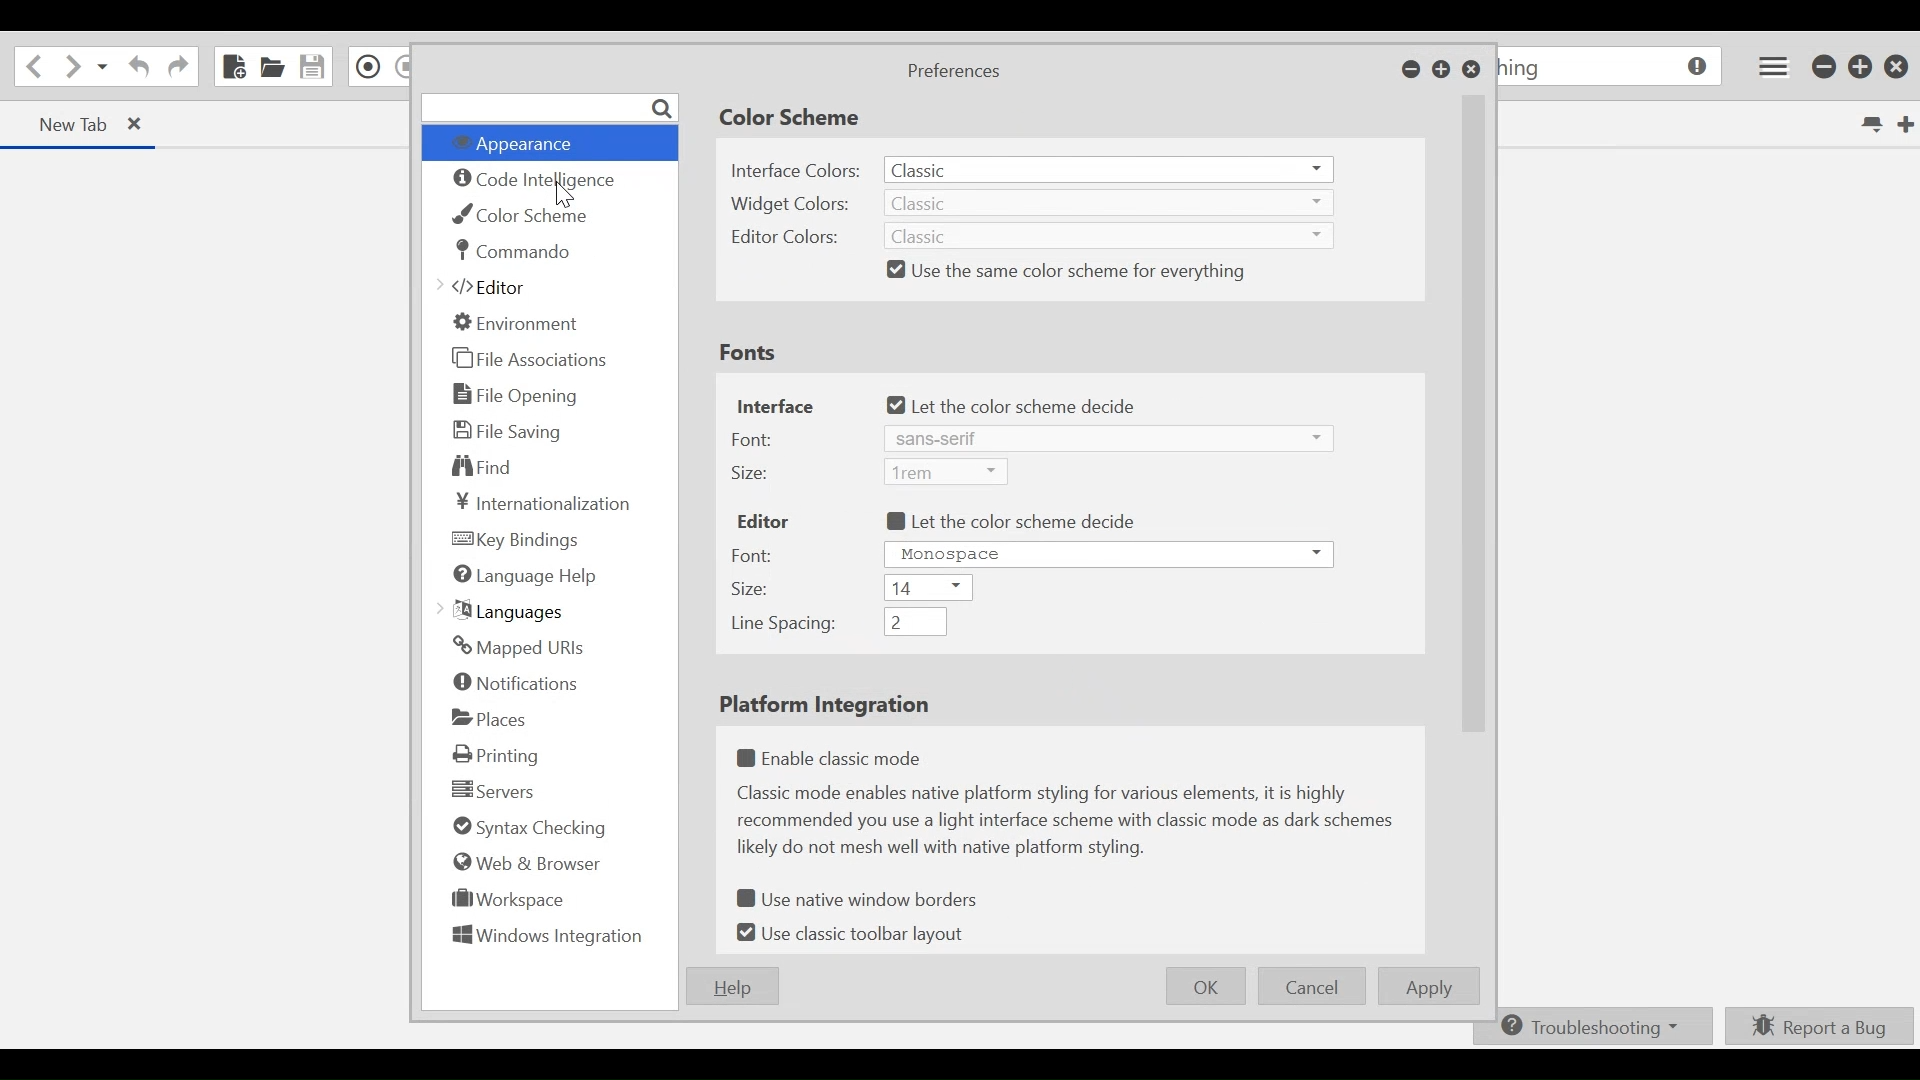 Image resolution: width=1920 pixels, height=1080 pixels. What do you see at coordinates (507, 611) in the screenshot?
I see `Languages` at bounding box center [507, 611].